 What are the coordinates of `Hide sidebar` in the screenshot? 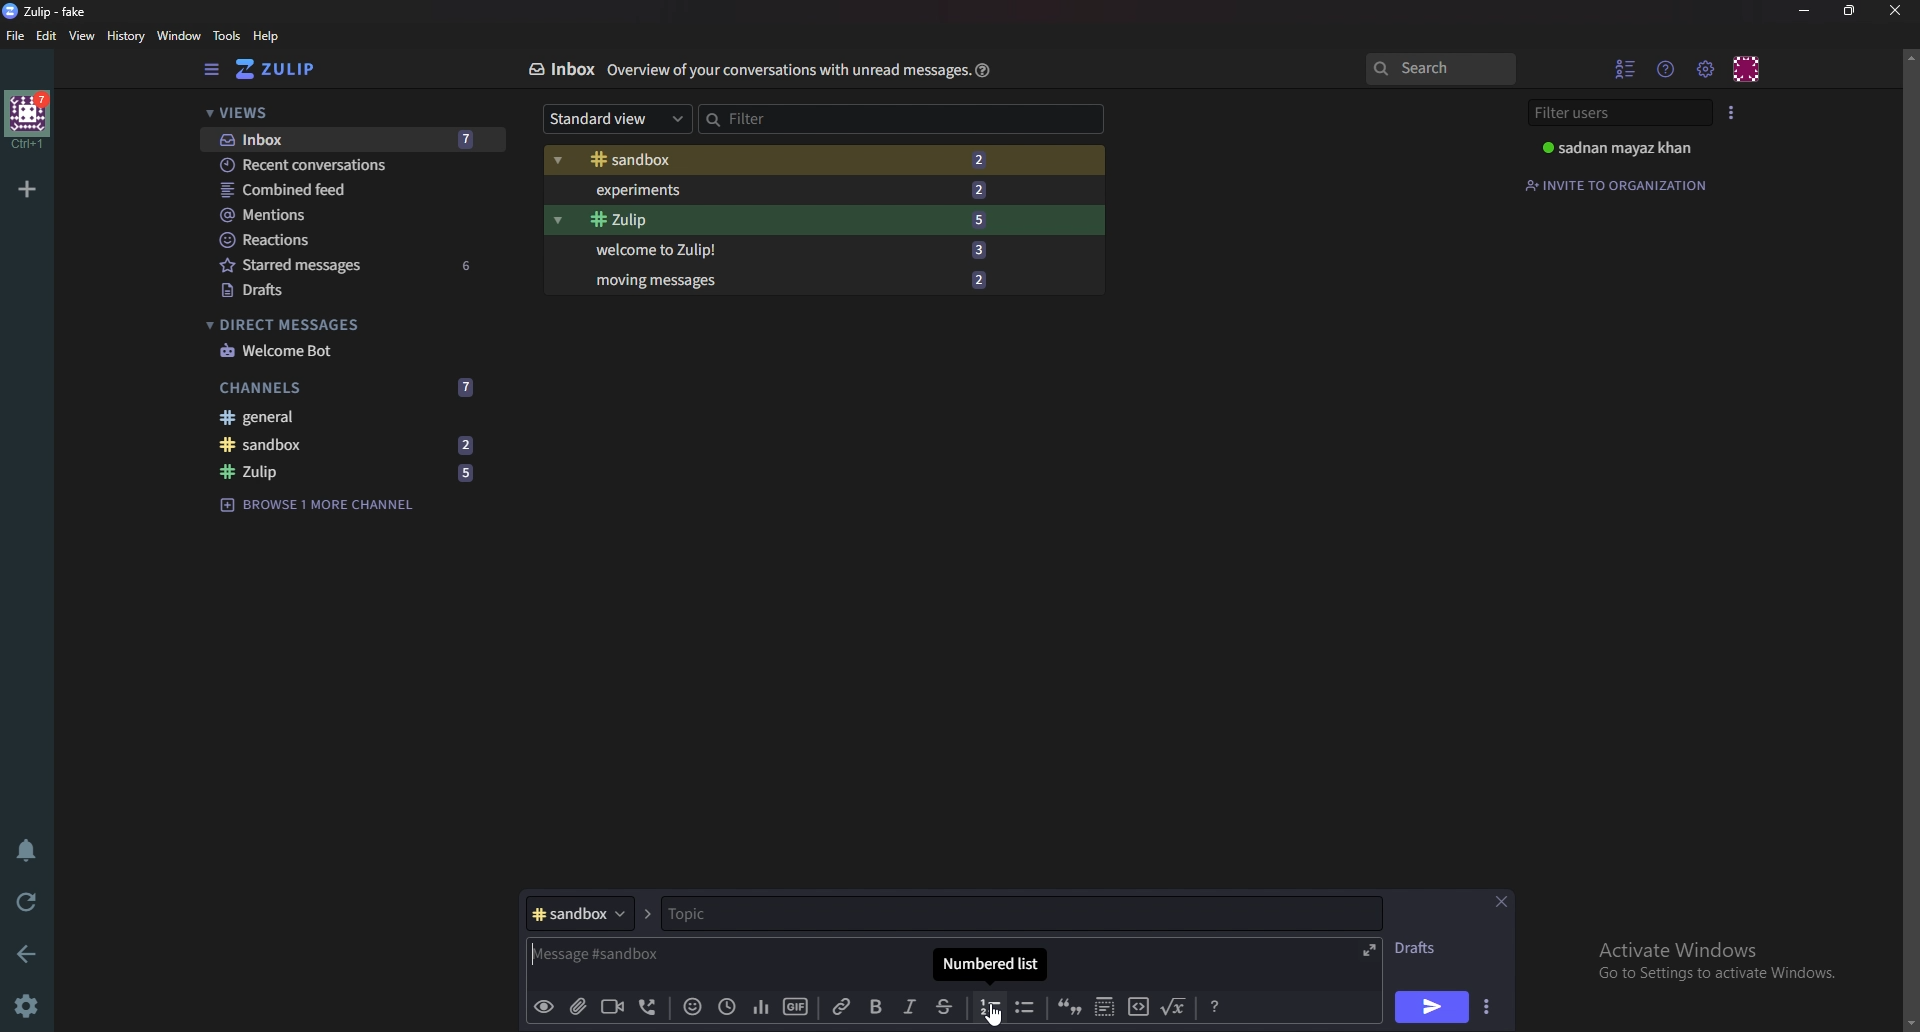 It's located at (211, 70).